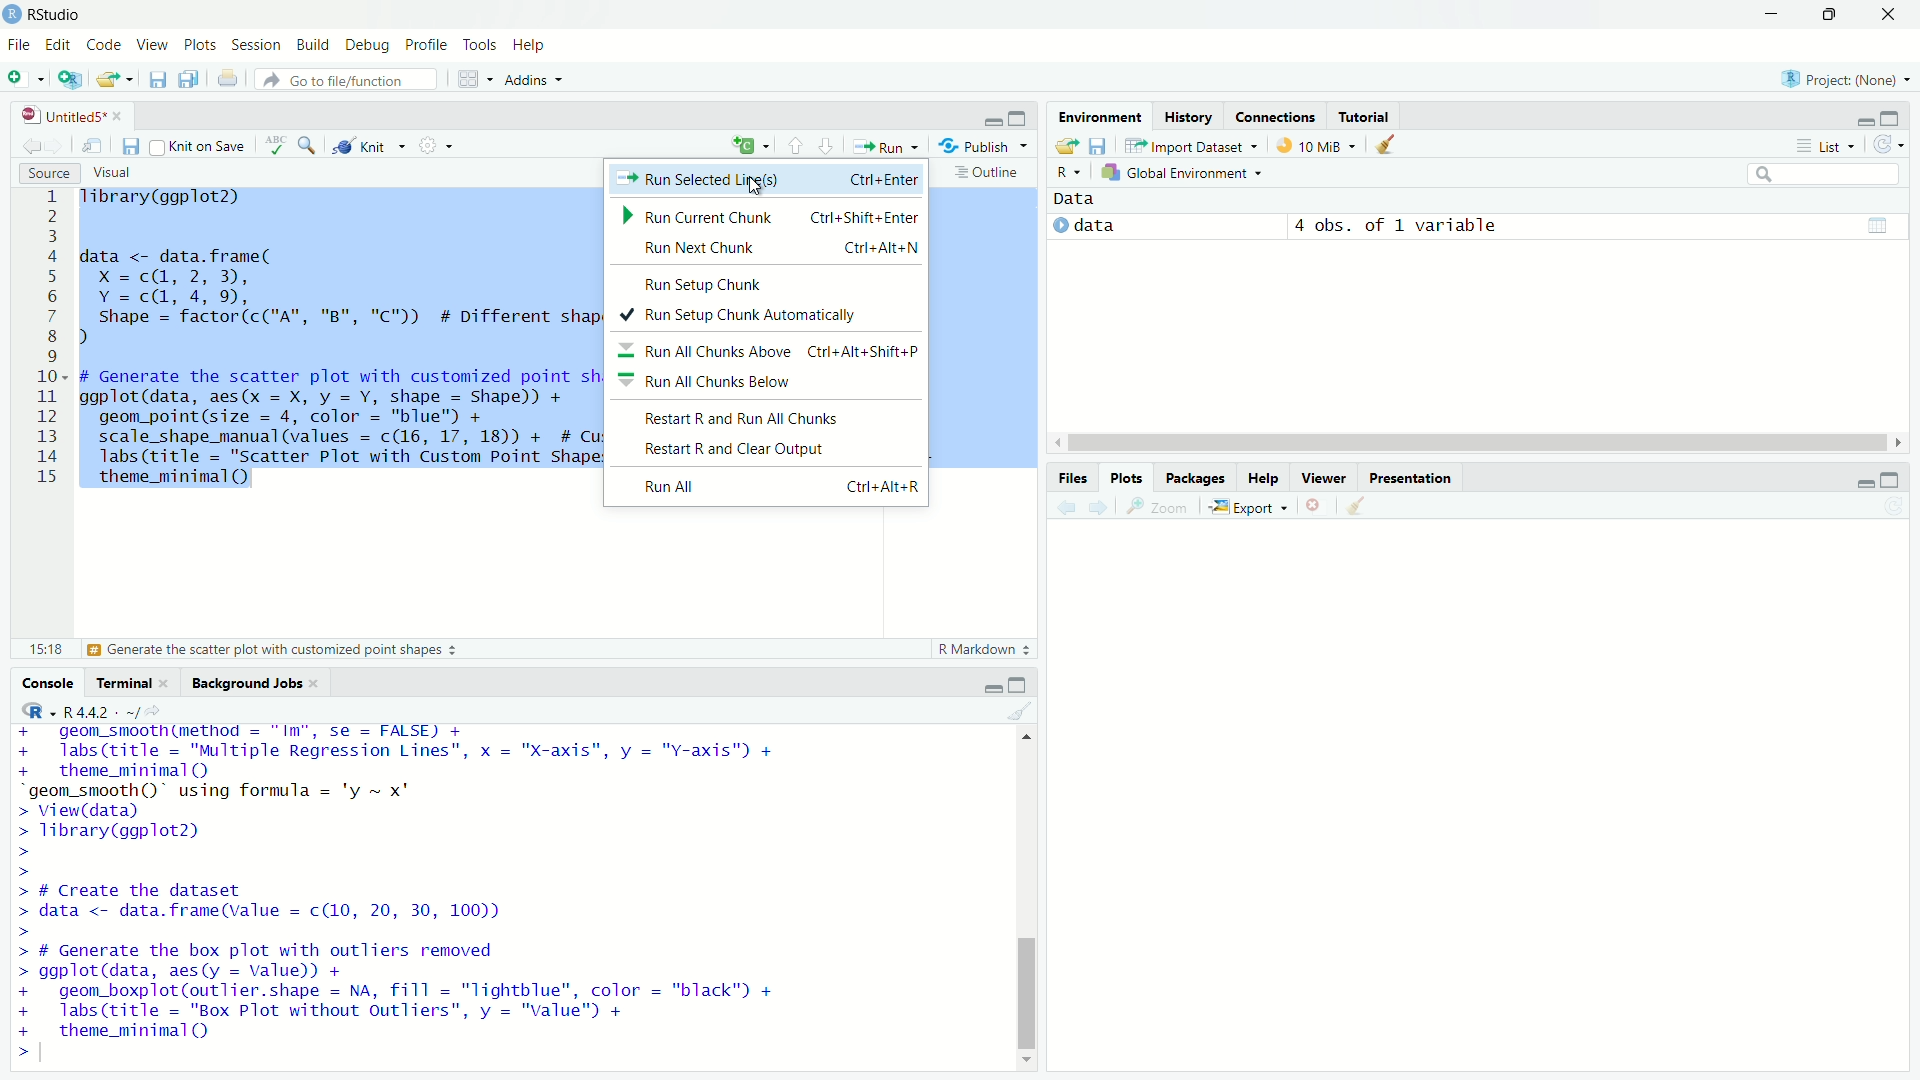 This screenshot has height=1080, width=1920. Describe the element at coordinates (19, 44) in the screenshot. I see `File` at that location.